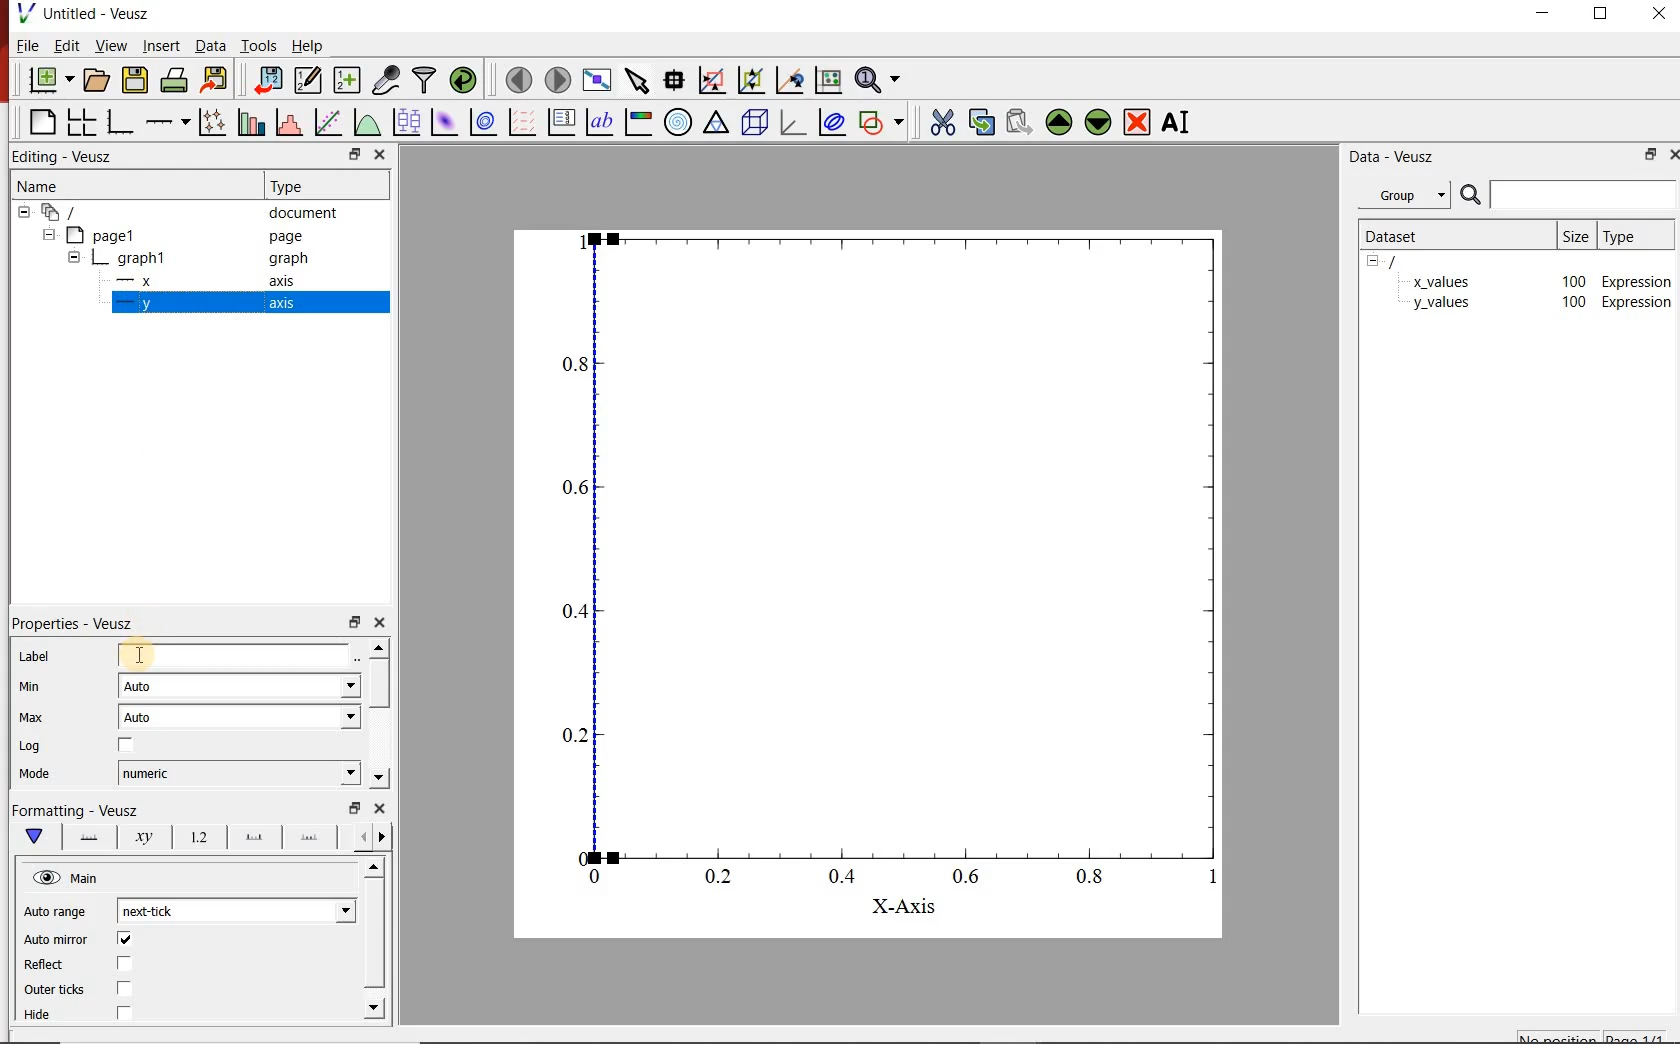  Describe the element at coordinates (1582, 194) in the screenshot. I see `input search` at that location.